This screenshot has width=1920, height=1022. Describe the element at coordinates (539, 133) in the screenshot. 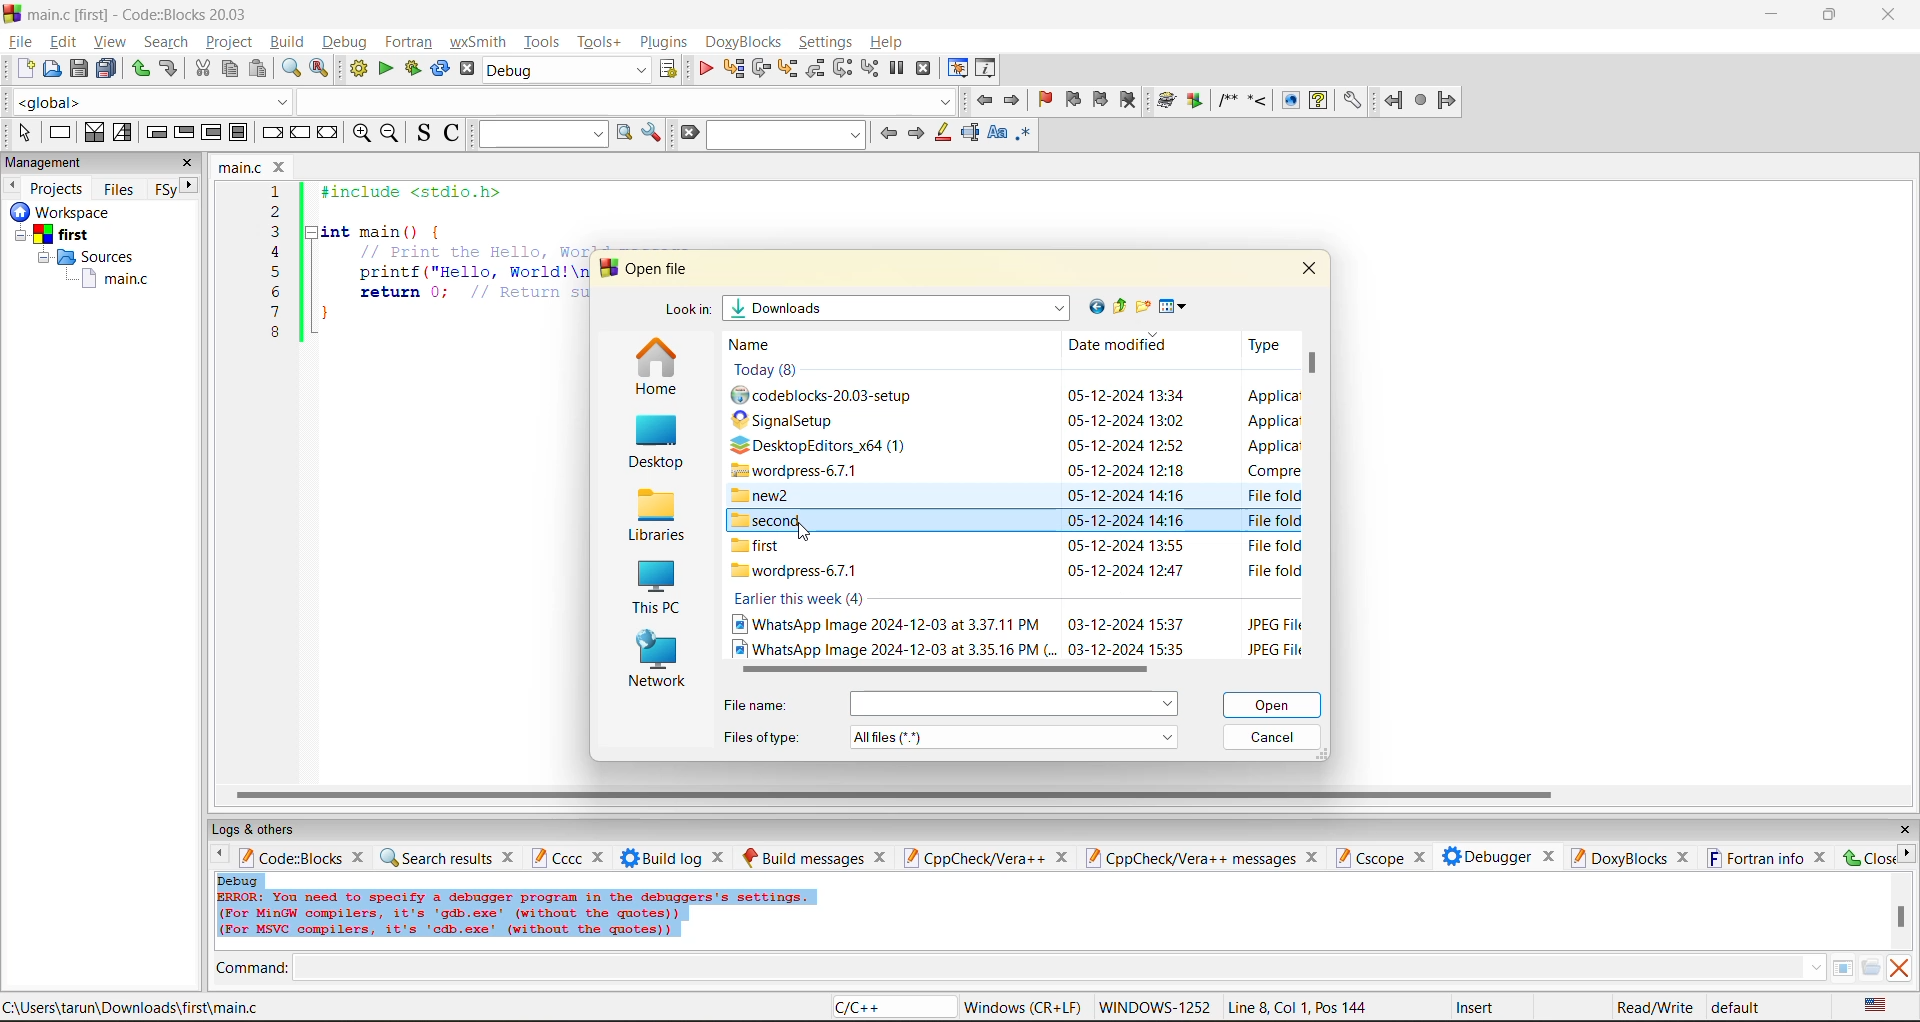

I see `text to search` at that location.